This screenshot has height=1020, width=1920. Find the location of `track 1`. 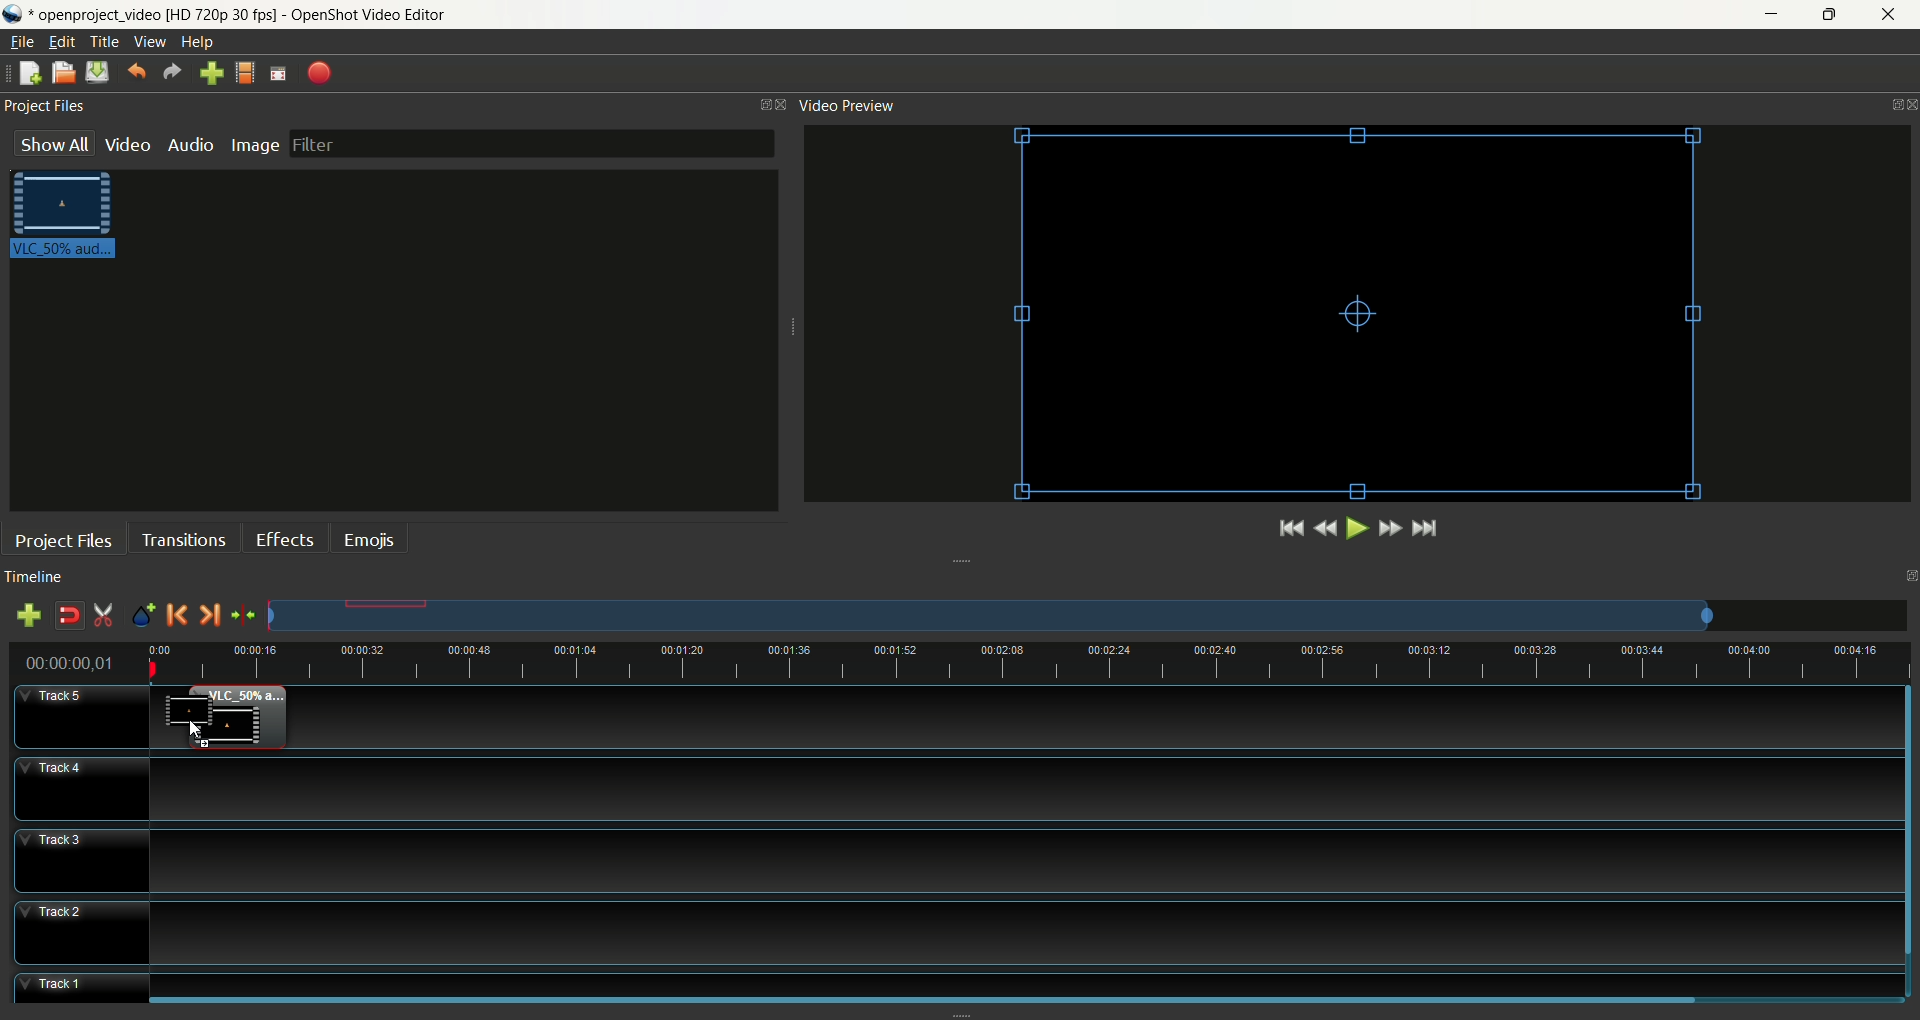

track 1 is located at coordinates (951, 989).